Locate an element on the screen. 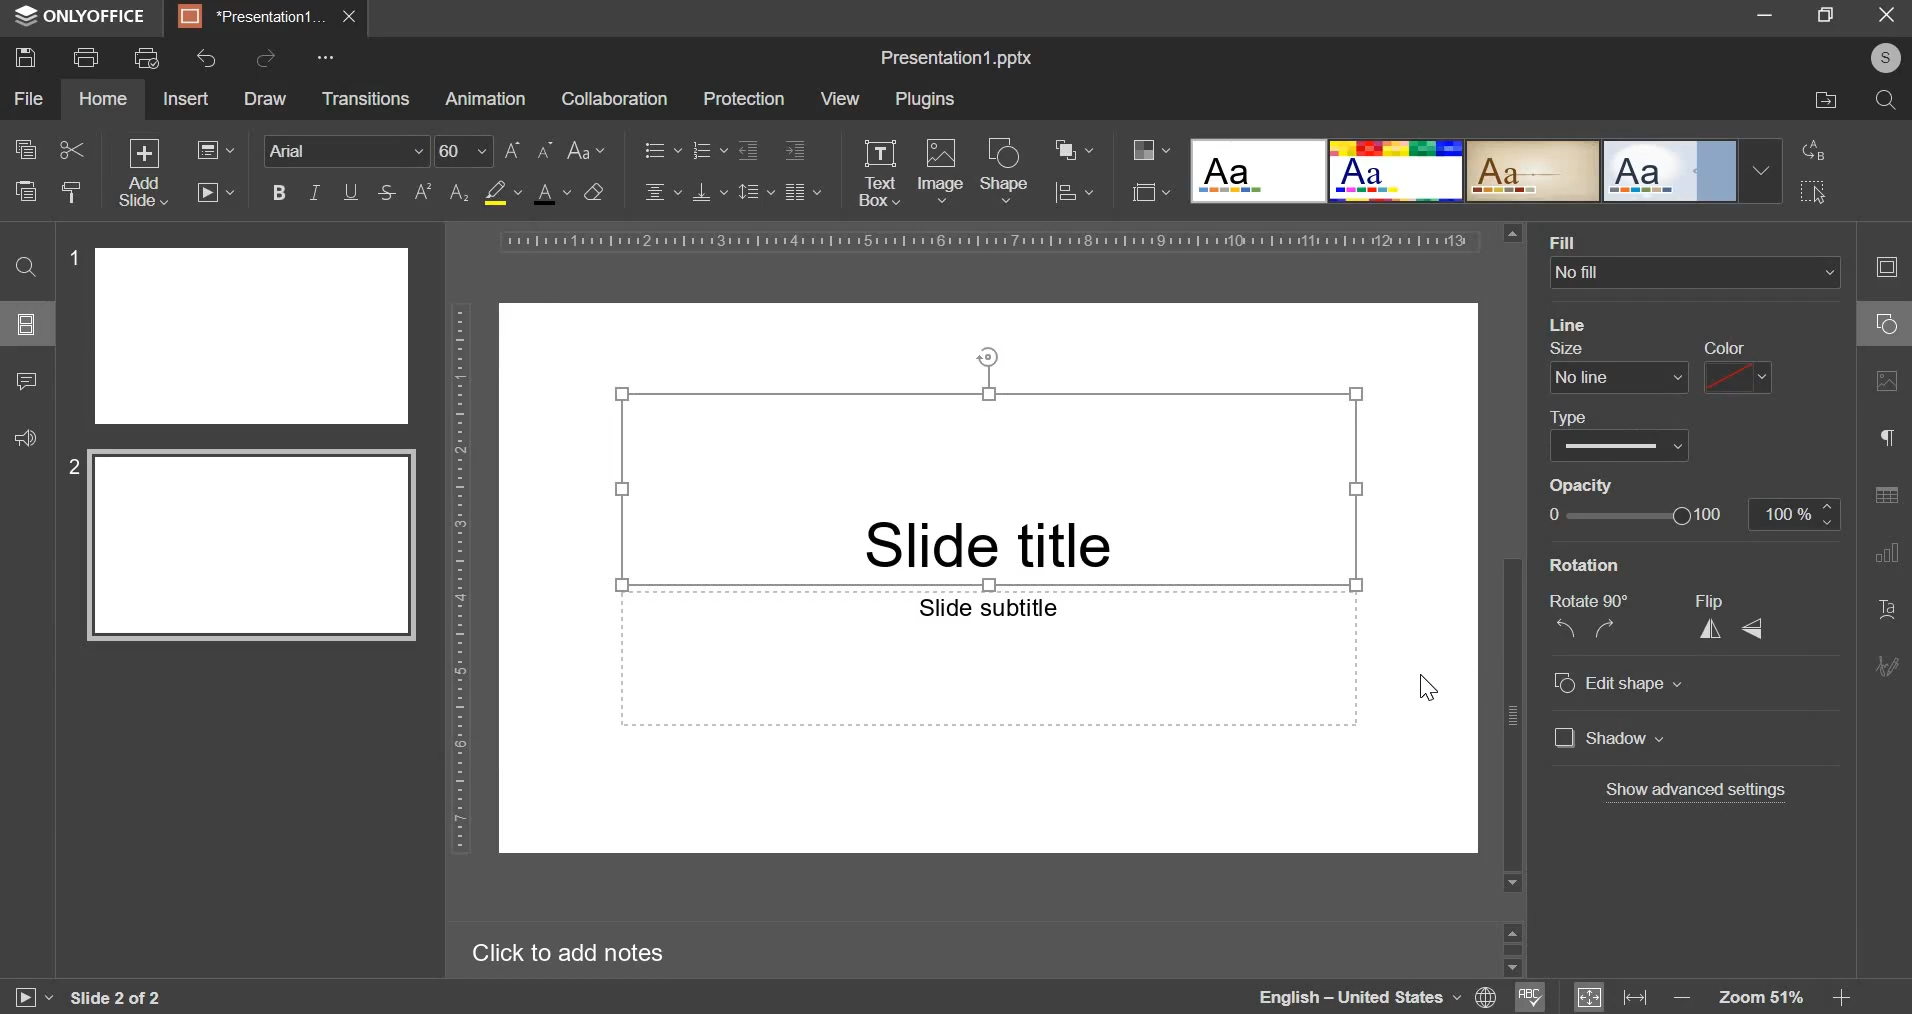  Cursor is located at coordinates (1425, 693).